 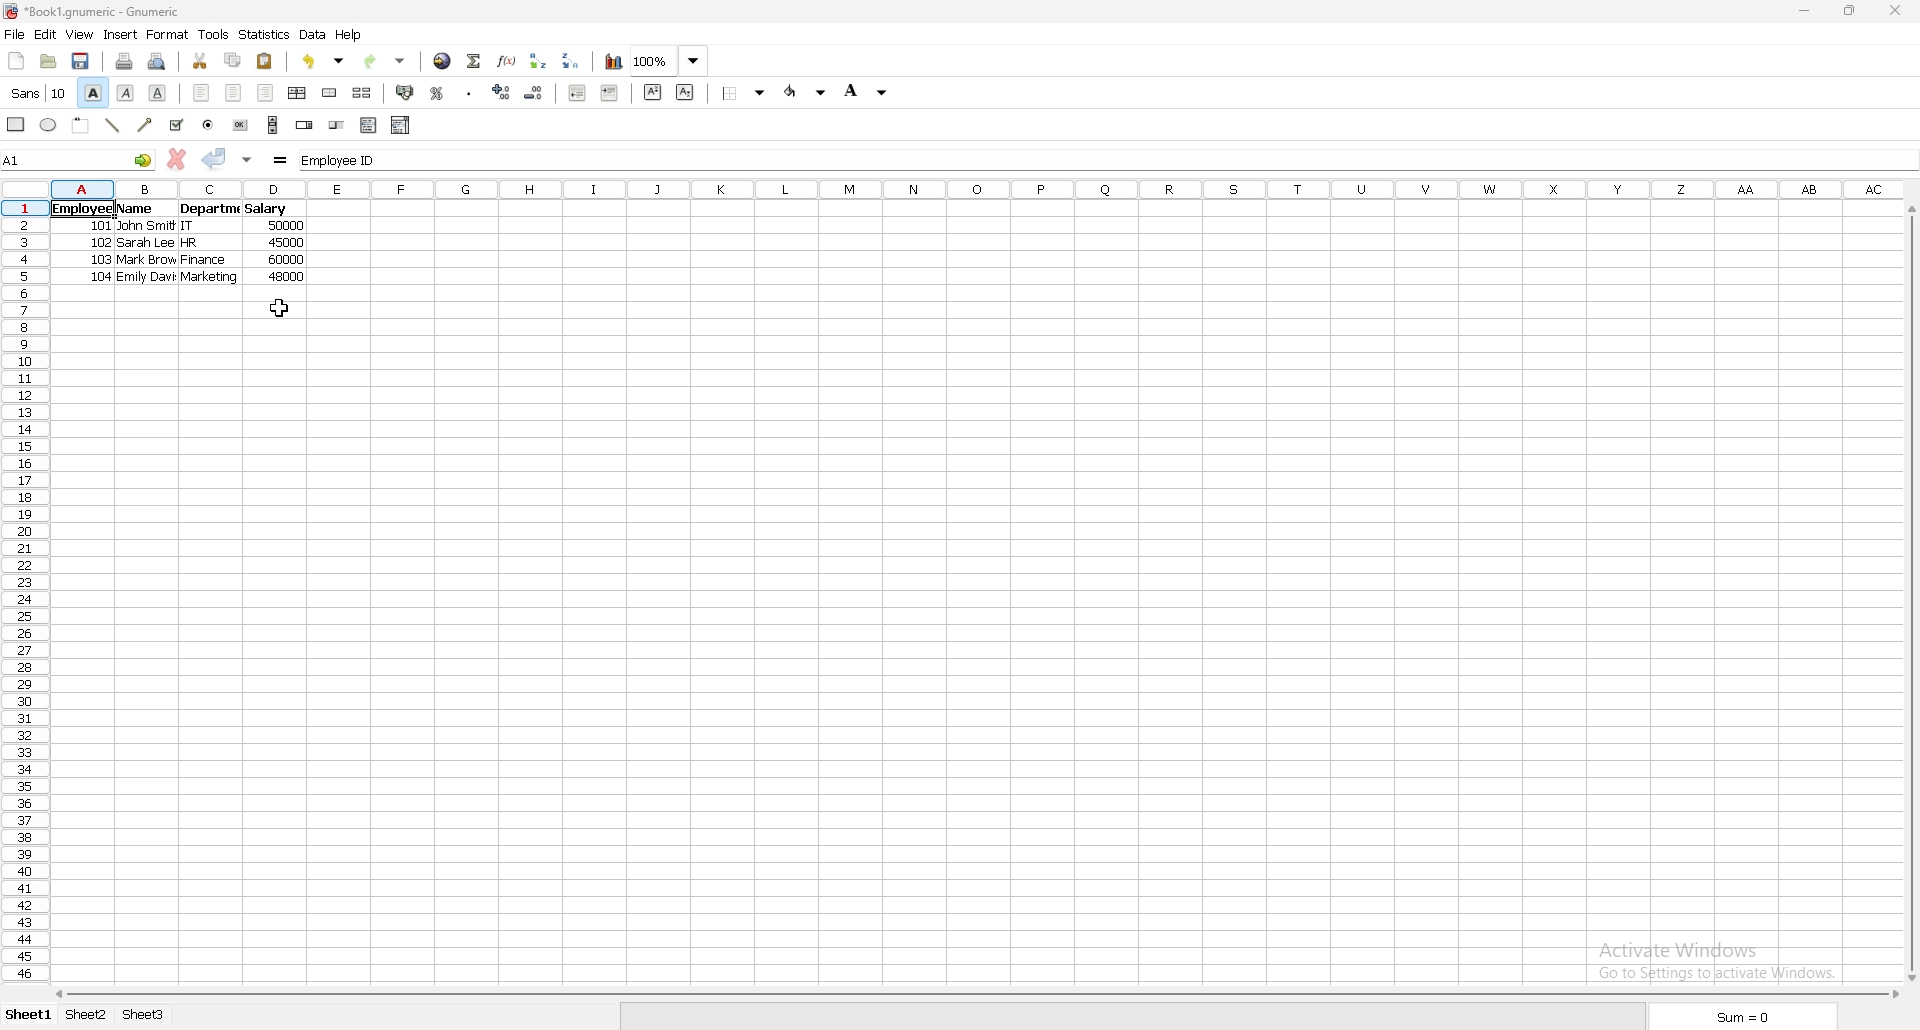 I want to click on 6000, so click(x=285, y=261).